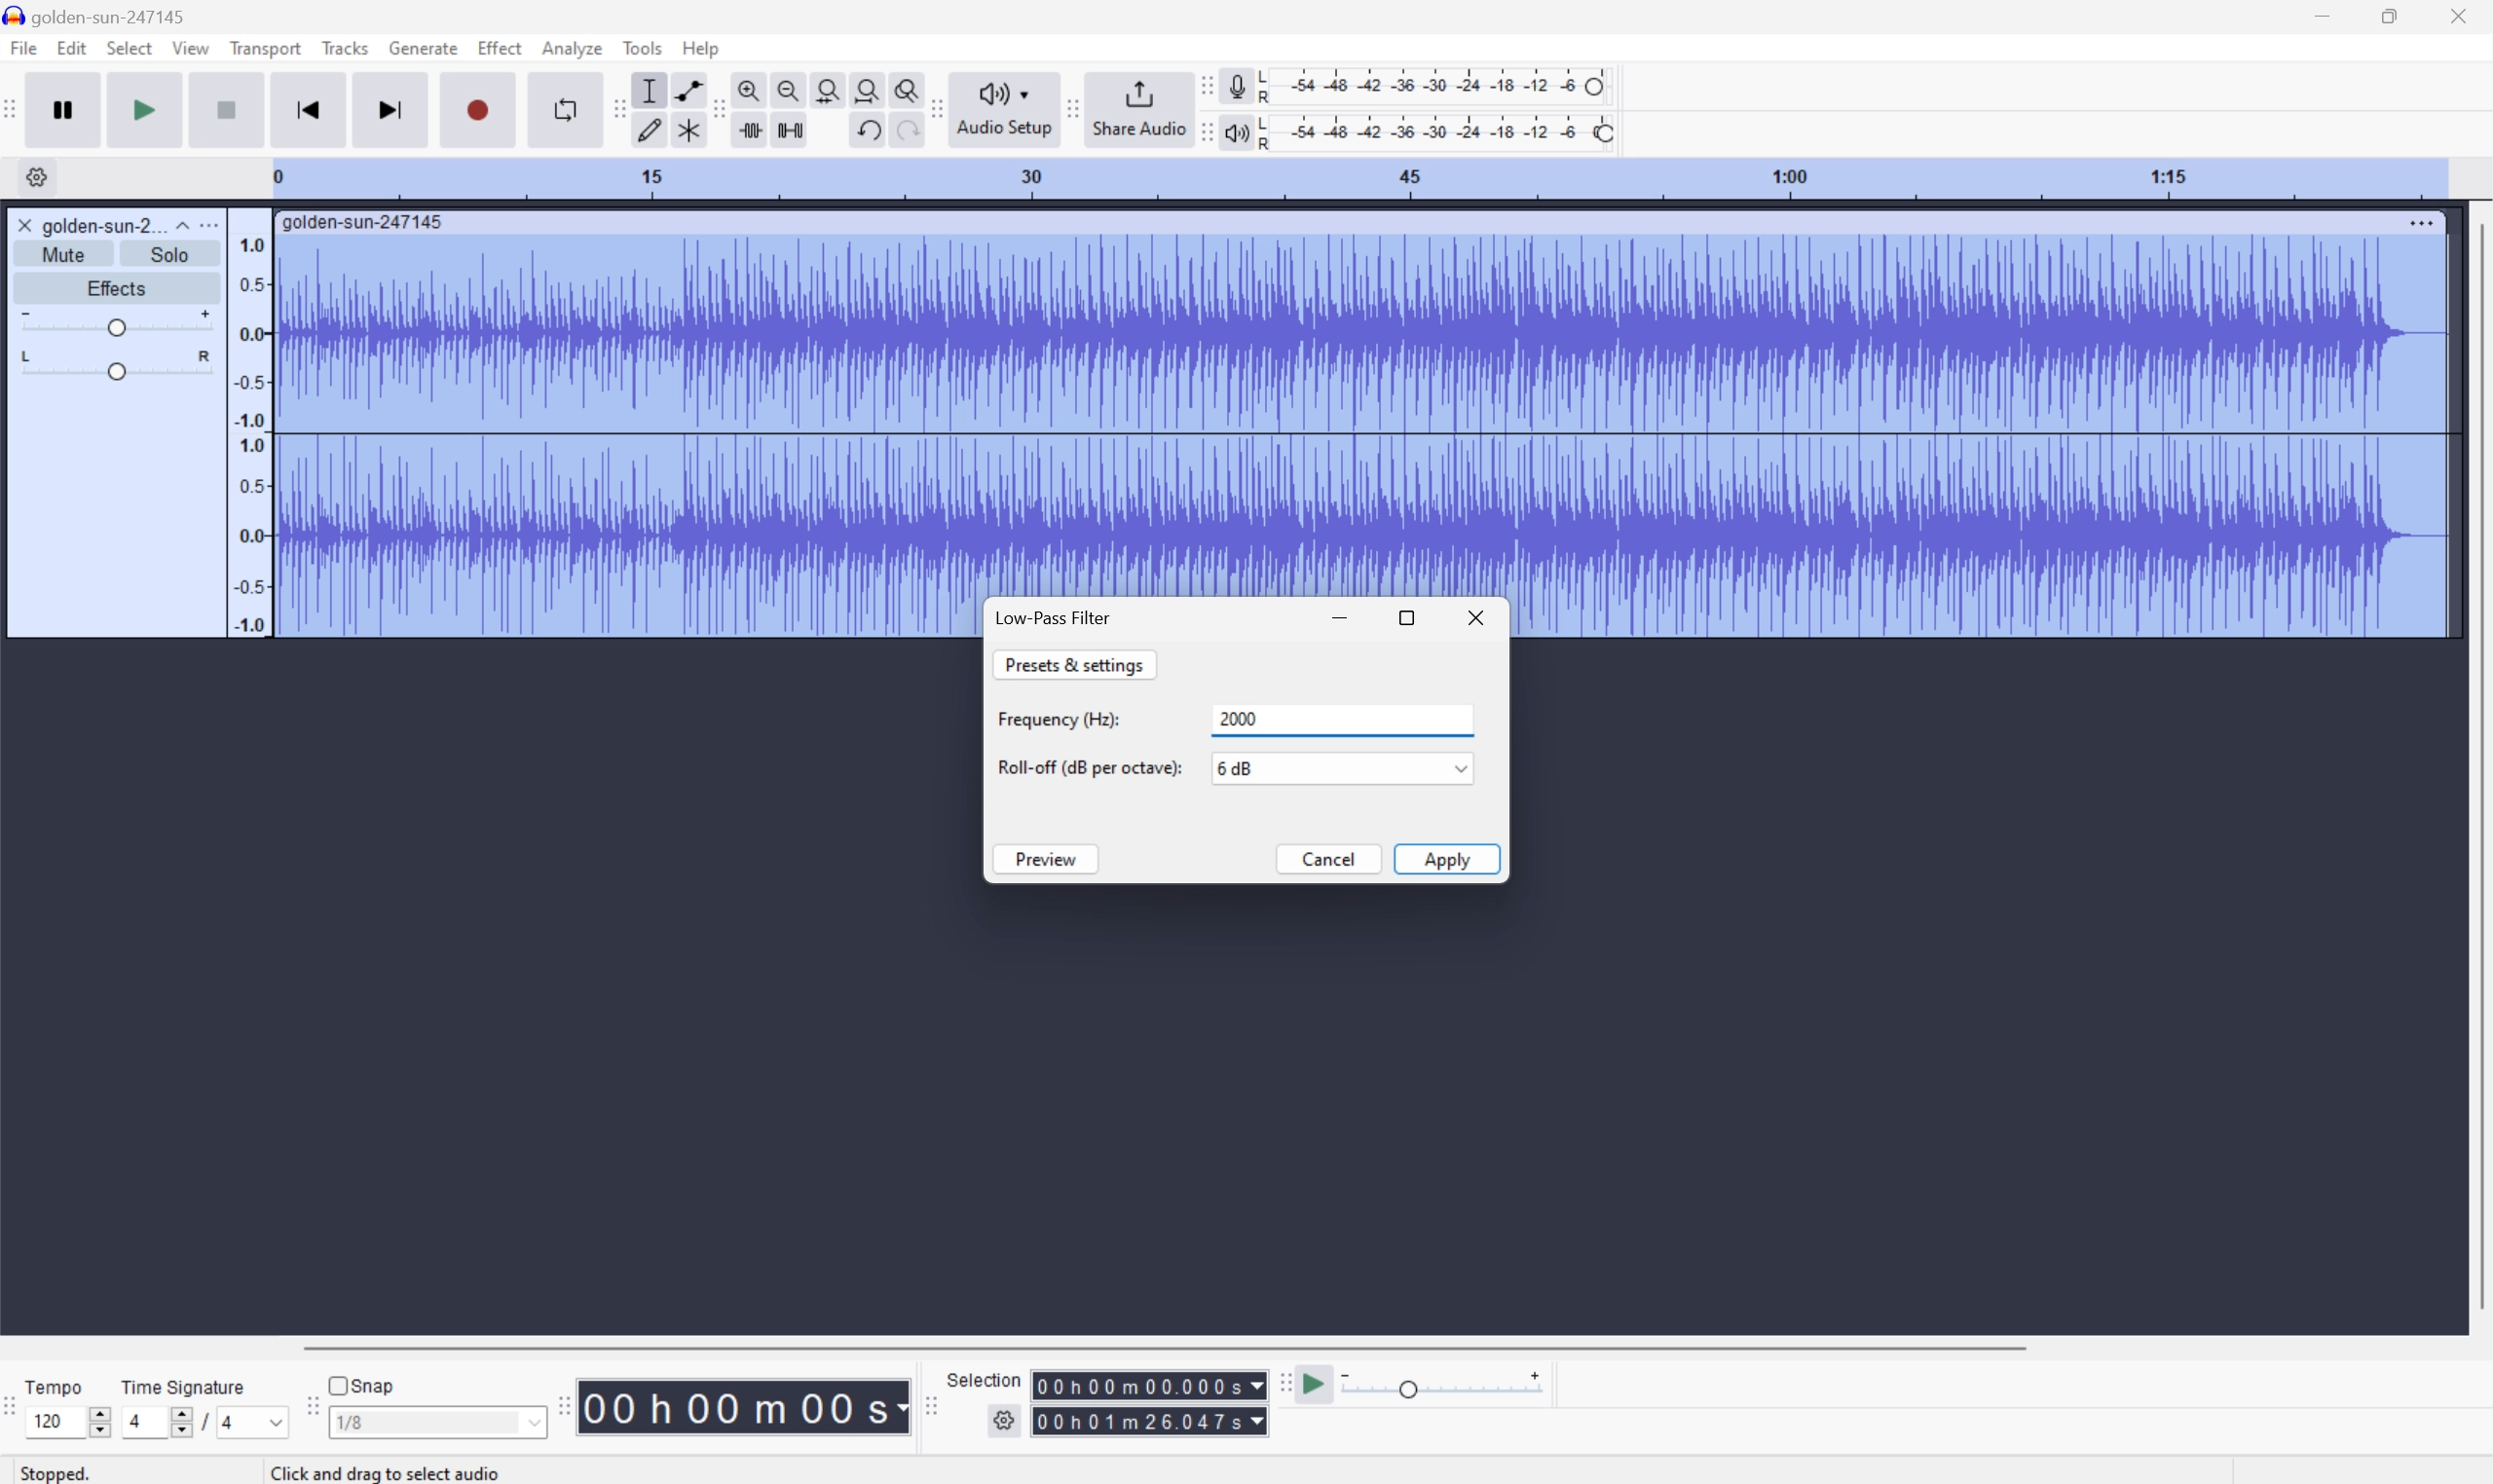 The height and width of the screenshot is (1484, 2493). I want to click on File, so click(22, 47).